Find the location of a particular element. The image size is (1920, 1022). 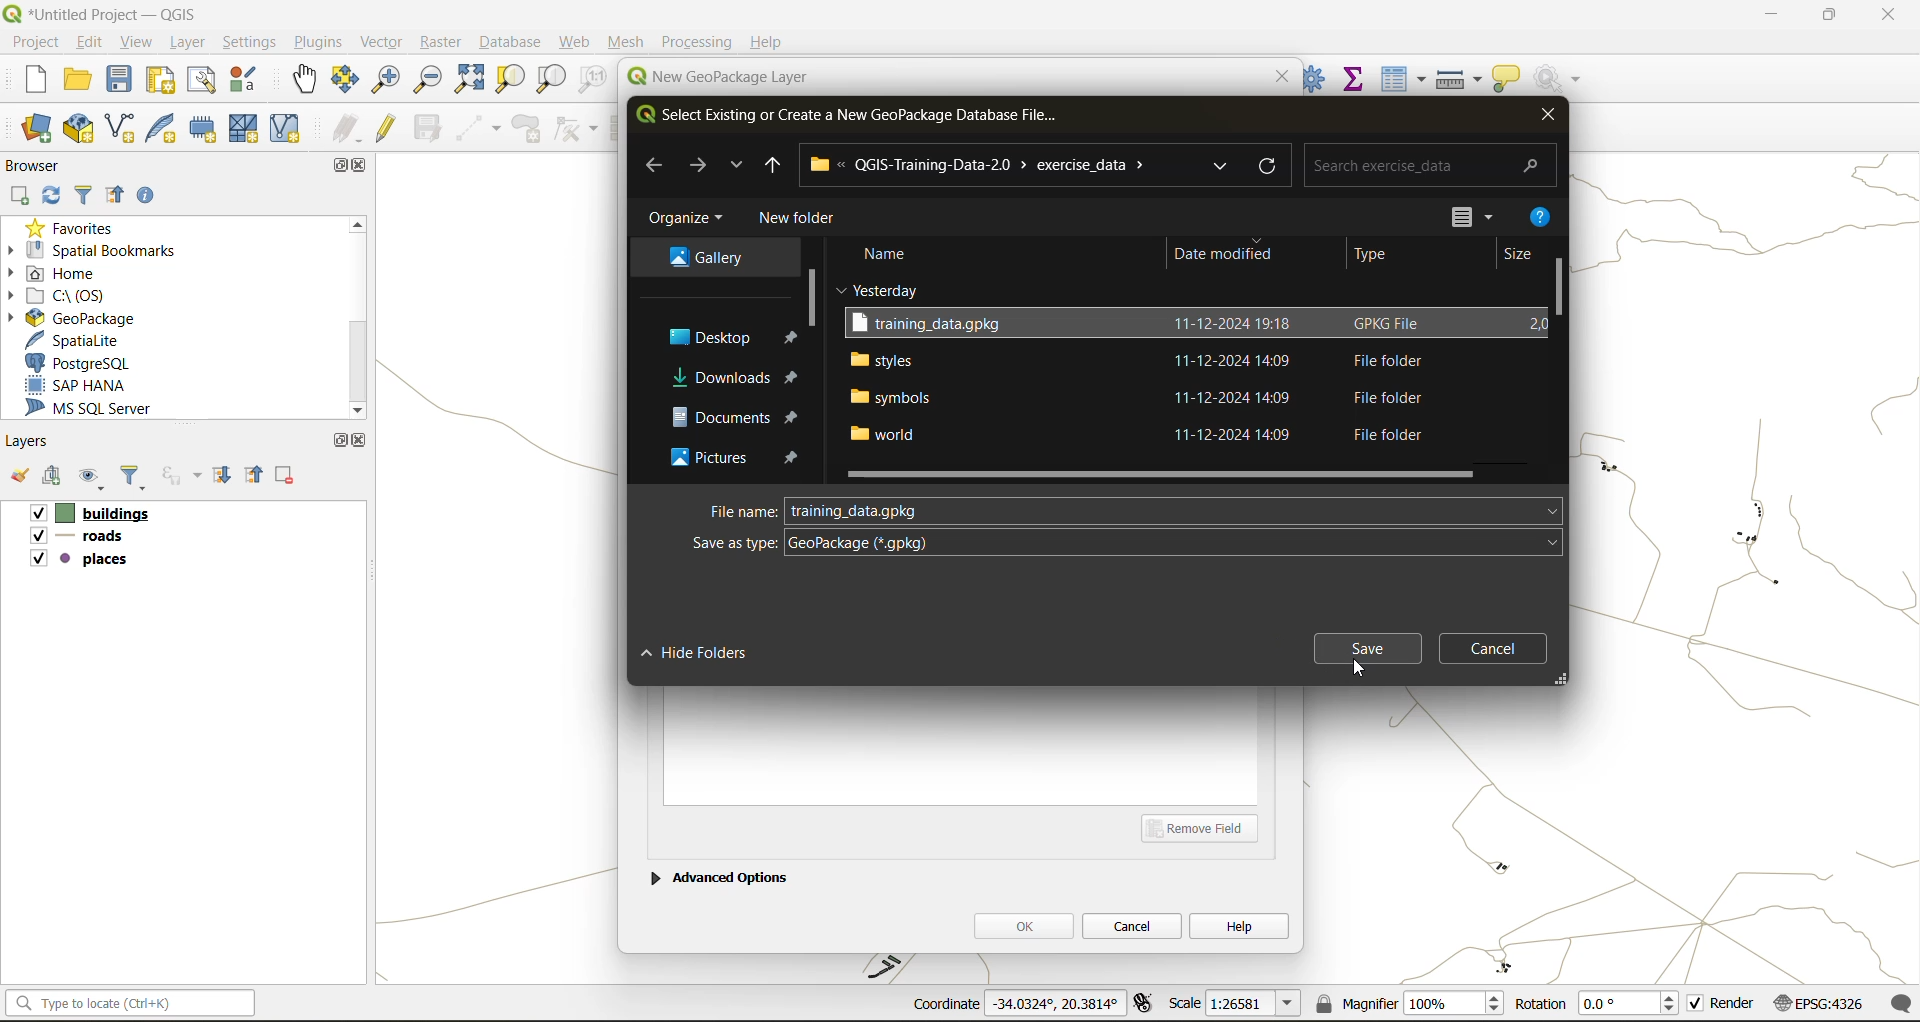

hide folders is located at coordinates (702, 652).